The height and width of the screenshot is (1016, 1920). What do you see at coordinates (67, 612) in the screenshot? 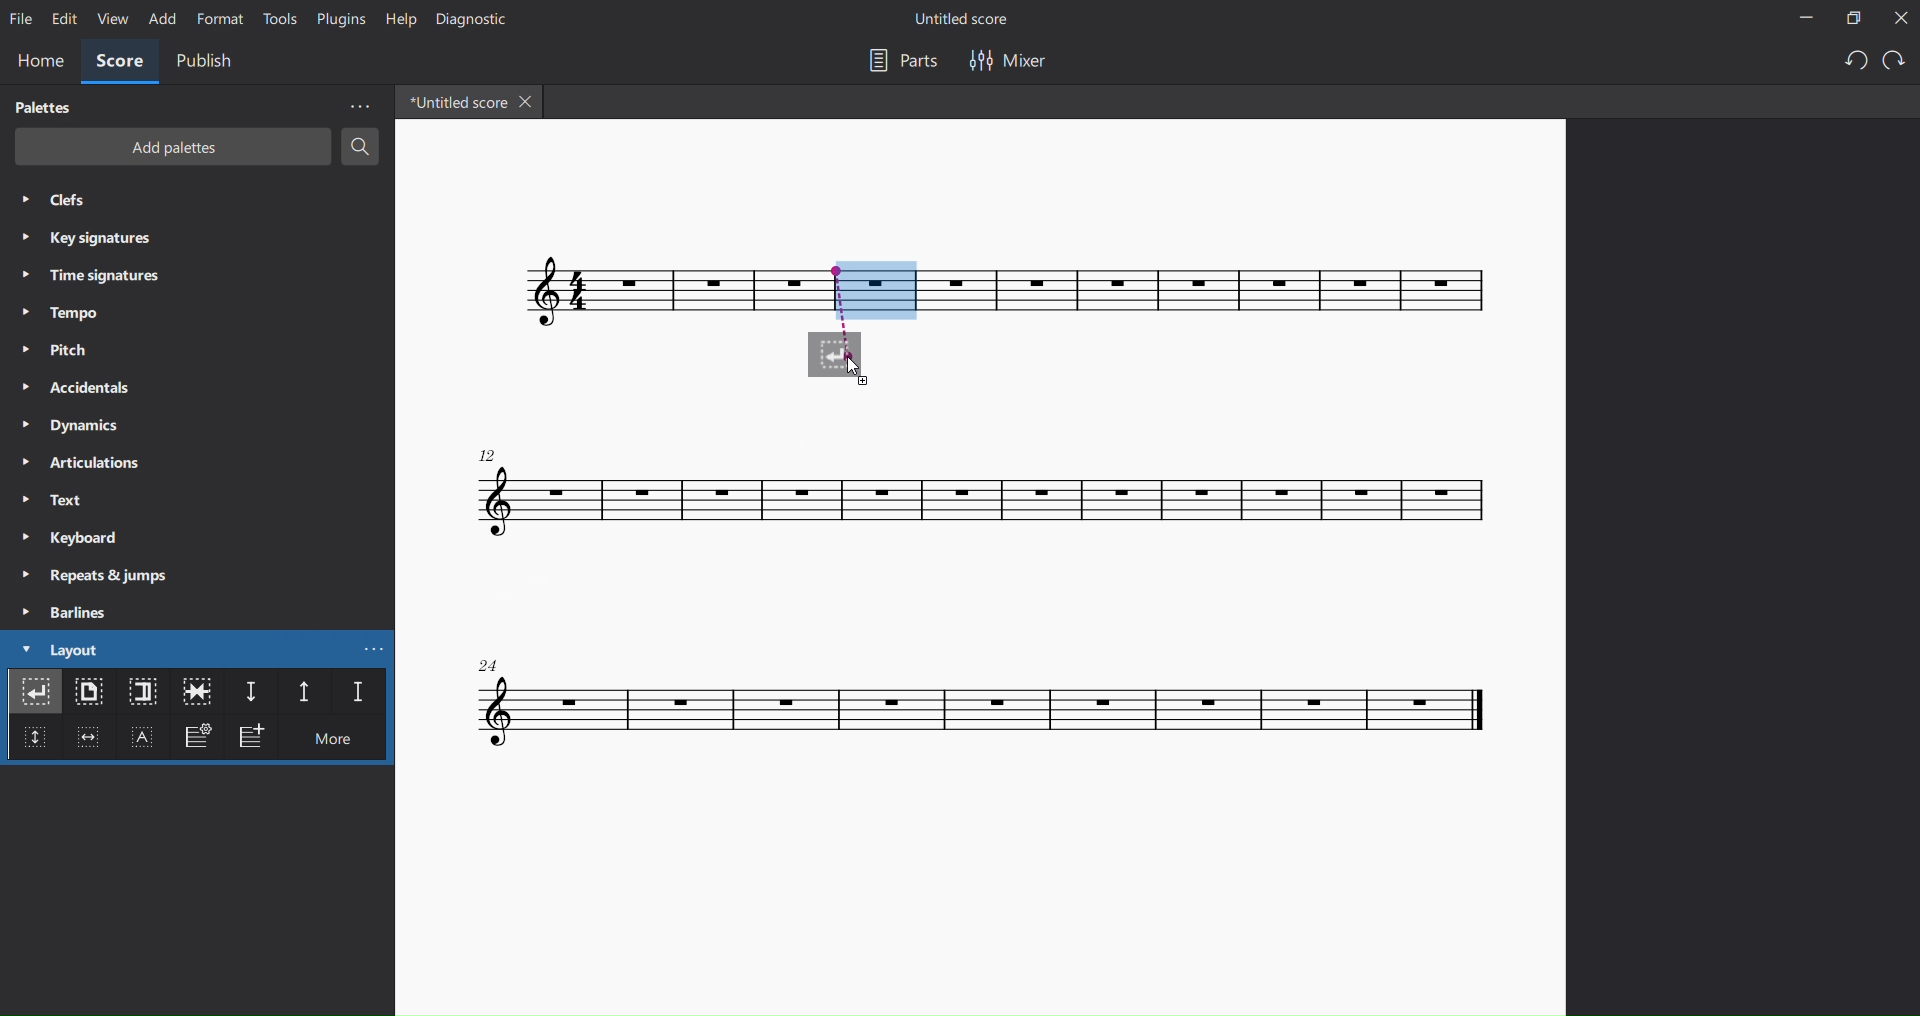
I see `barlines` at bounding box center [67, 612].